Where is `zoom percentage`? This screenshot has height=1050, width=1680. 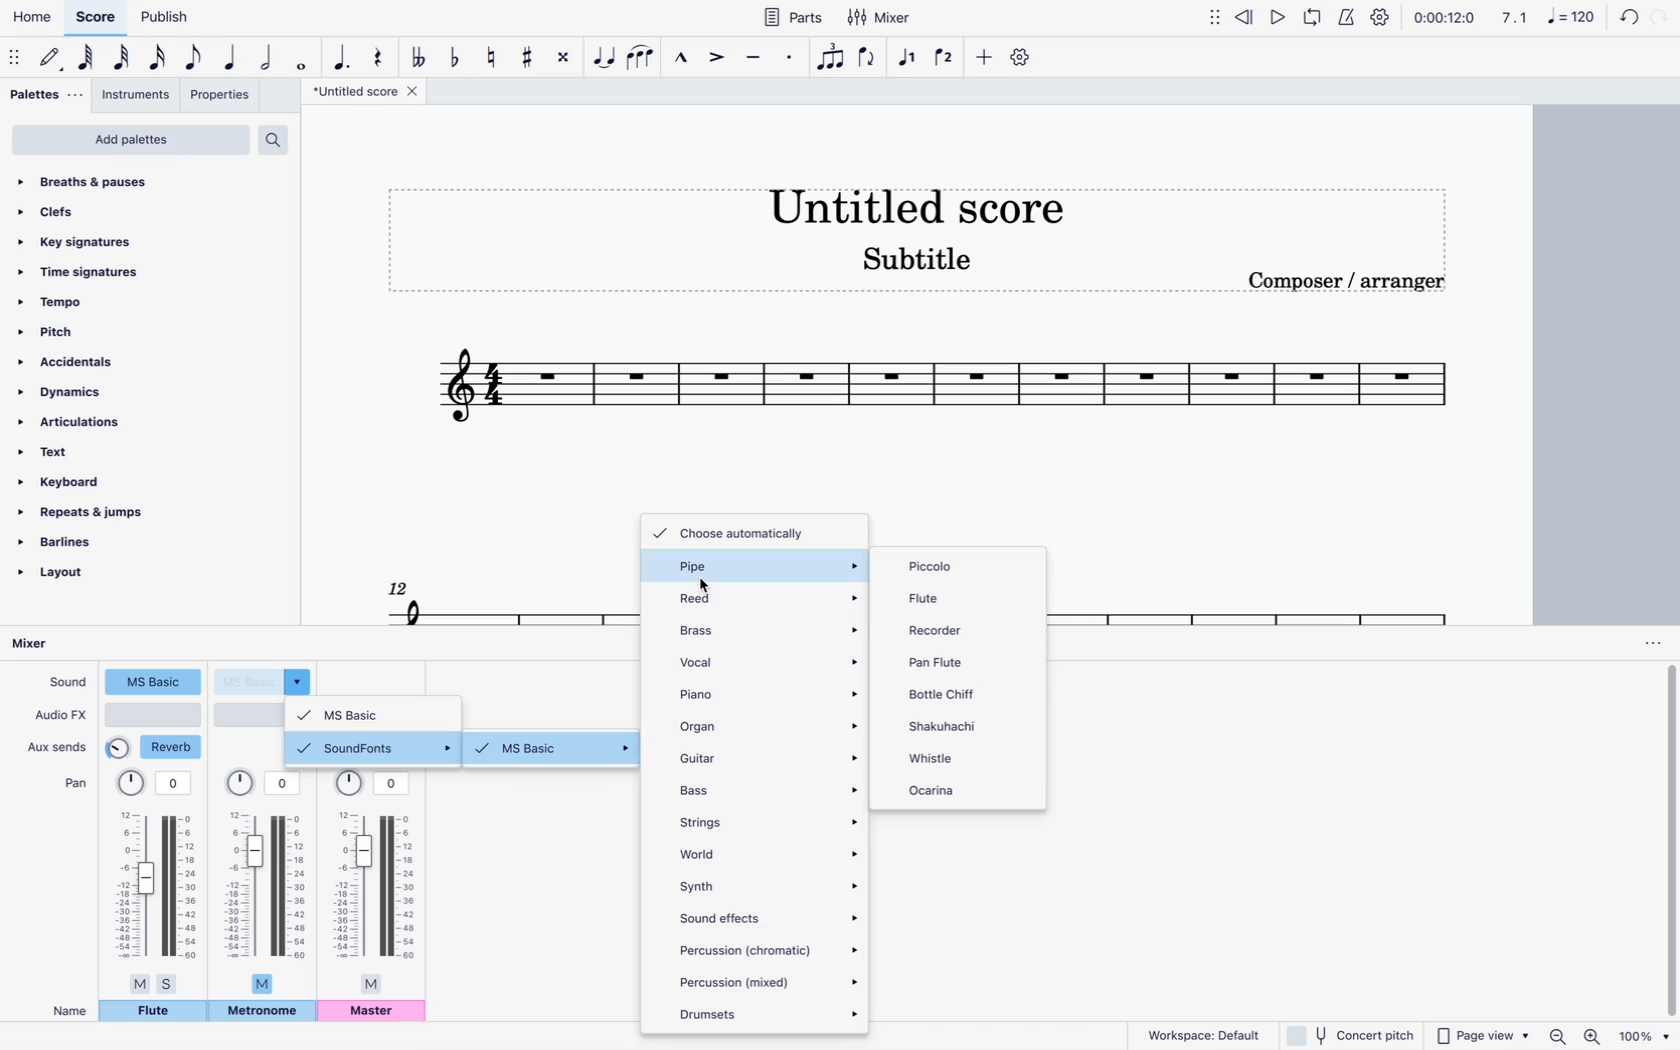
zoom percentage is located at coordinates (1645, 1036).